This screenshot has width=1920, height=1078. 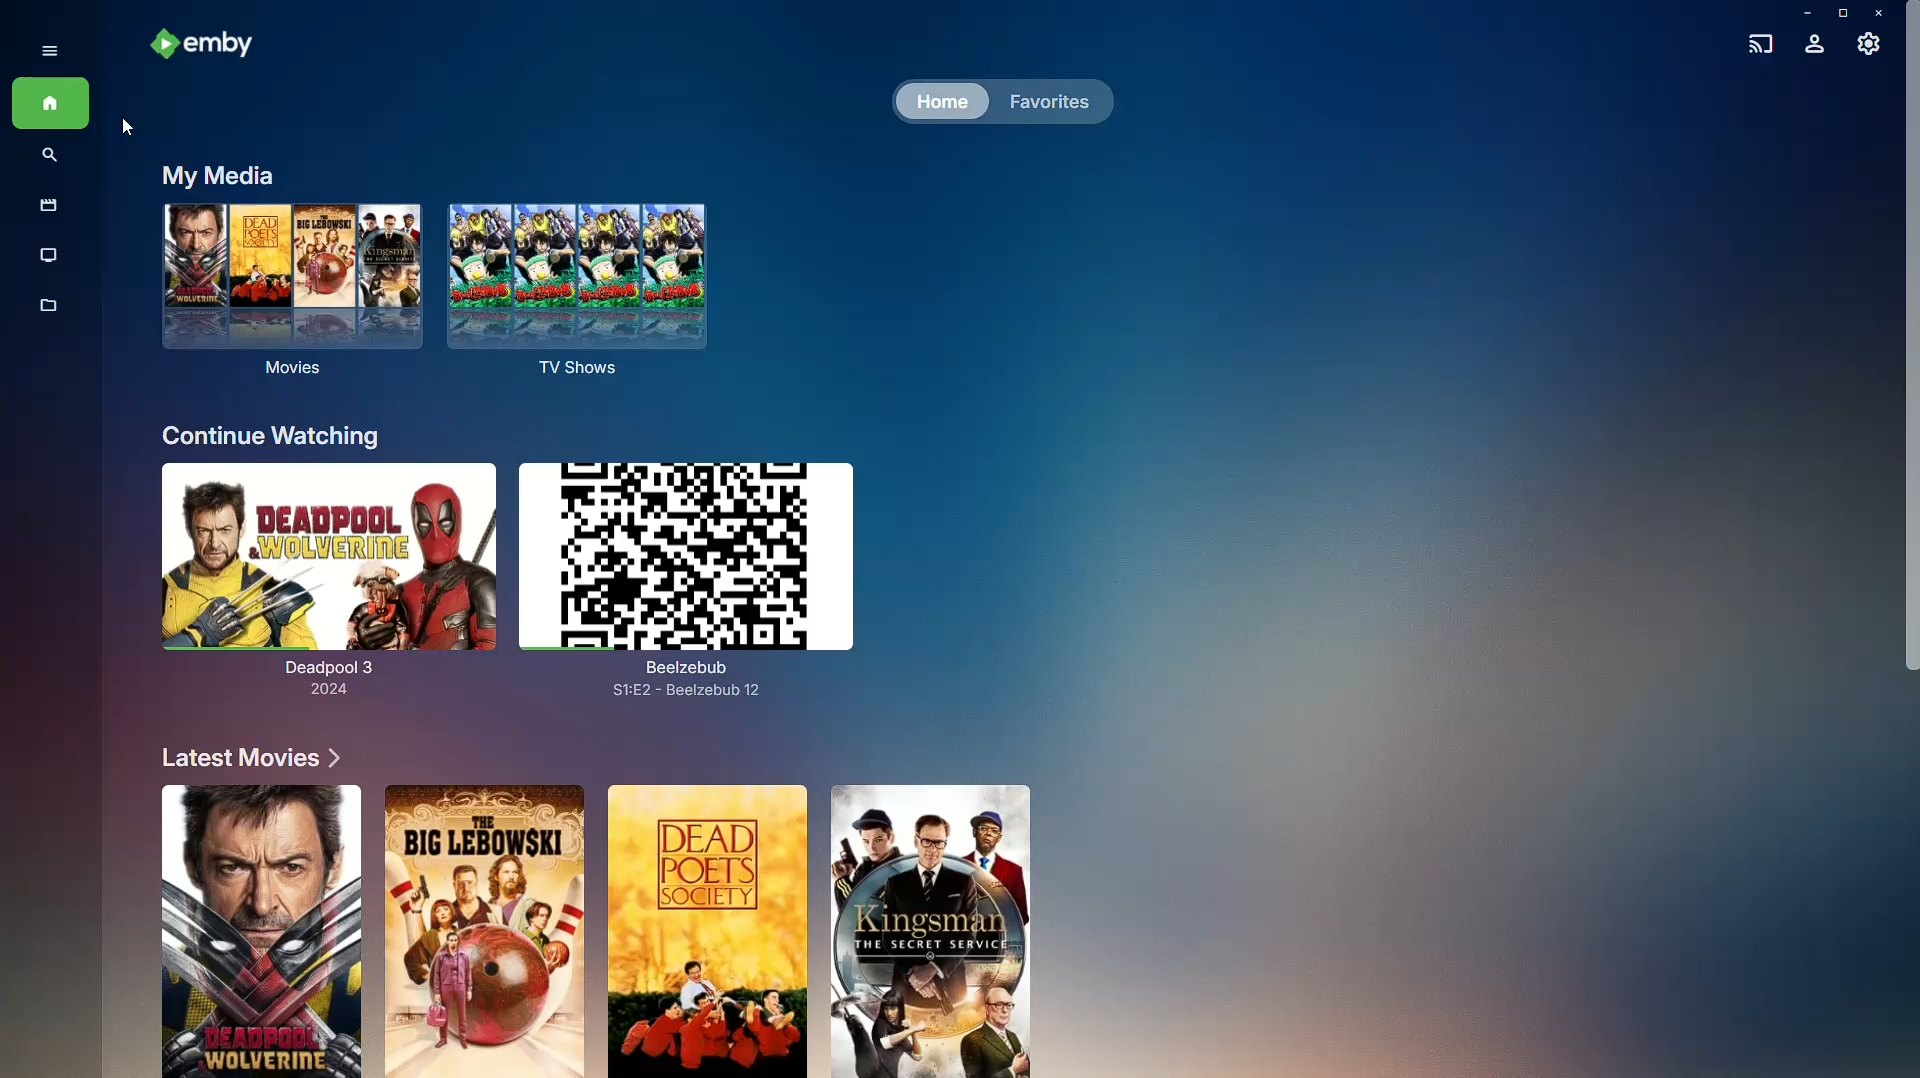 I want to click on Cast, so click(x=1756, y=41).